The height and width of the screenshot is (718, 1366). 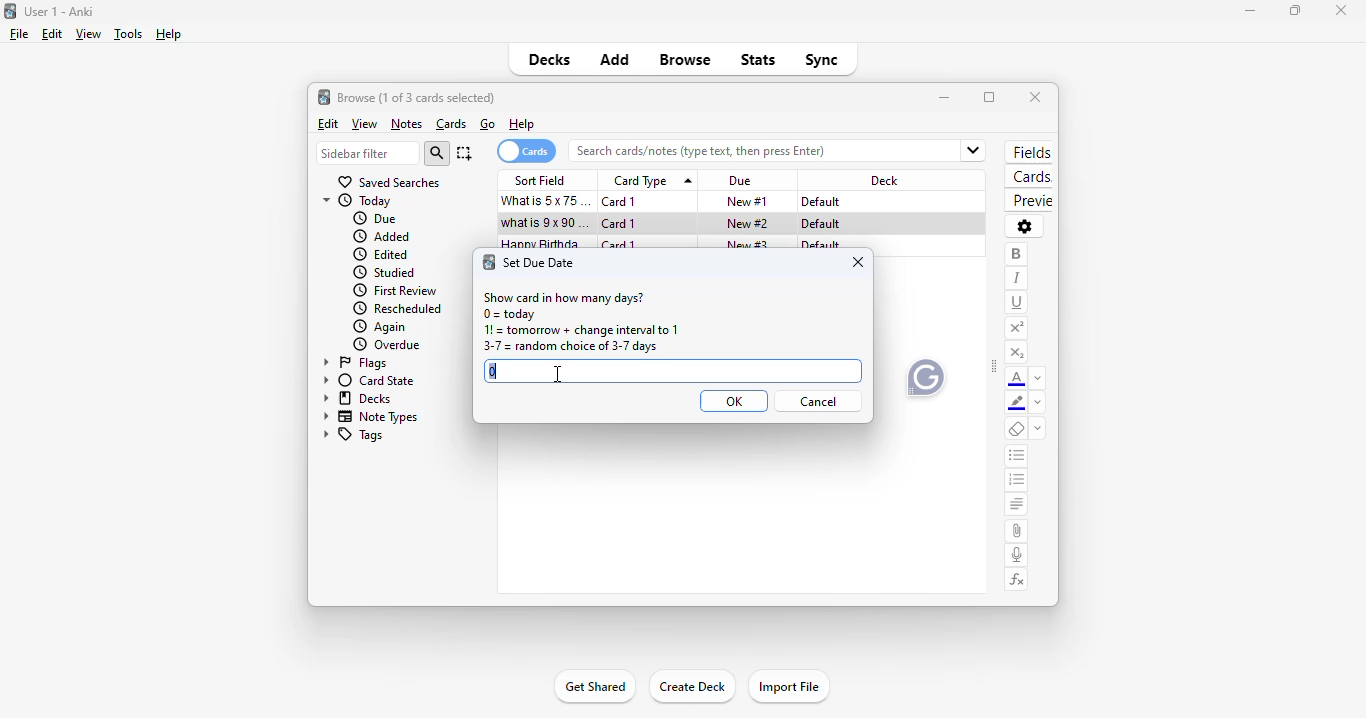 I want to click on due, so click(x=739, y=181).